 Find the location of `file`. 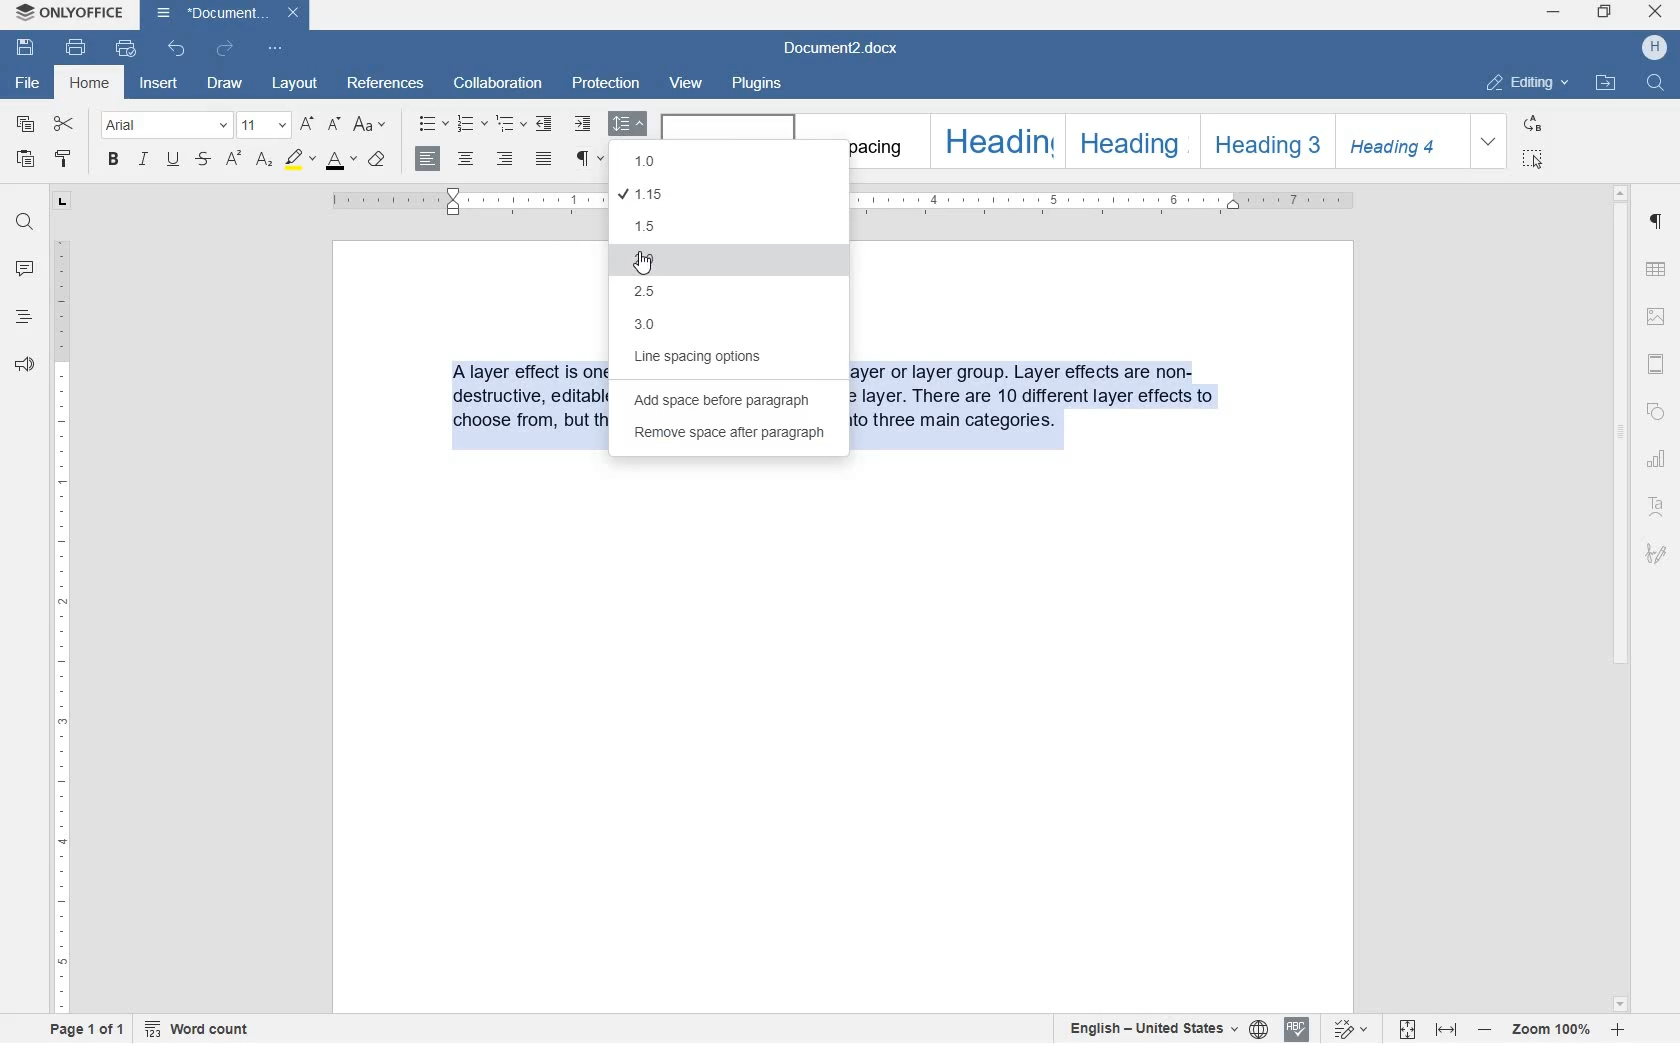

file is located at coordinates (28, 83).